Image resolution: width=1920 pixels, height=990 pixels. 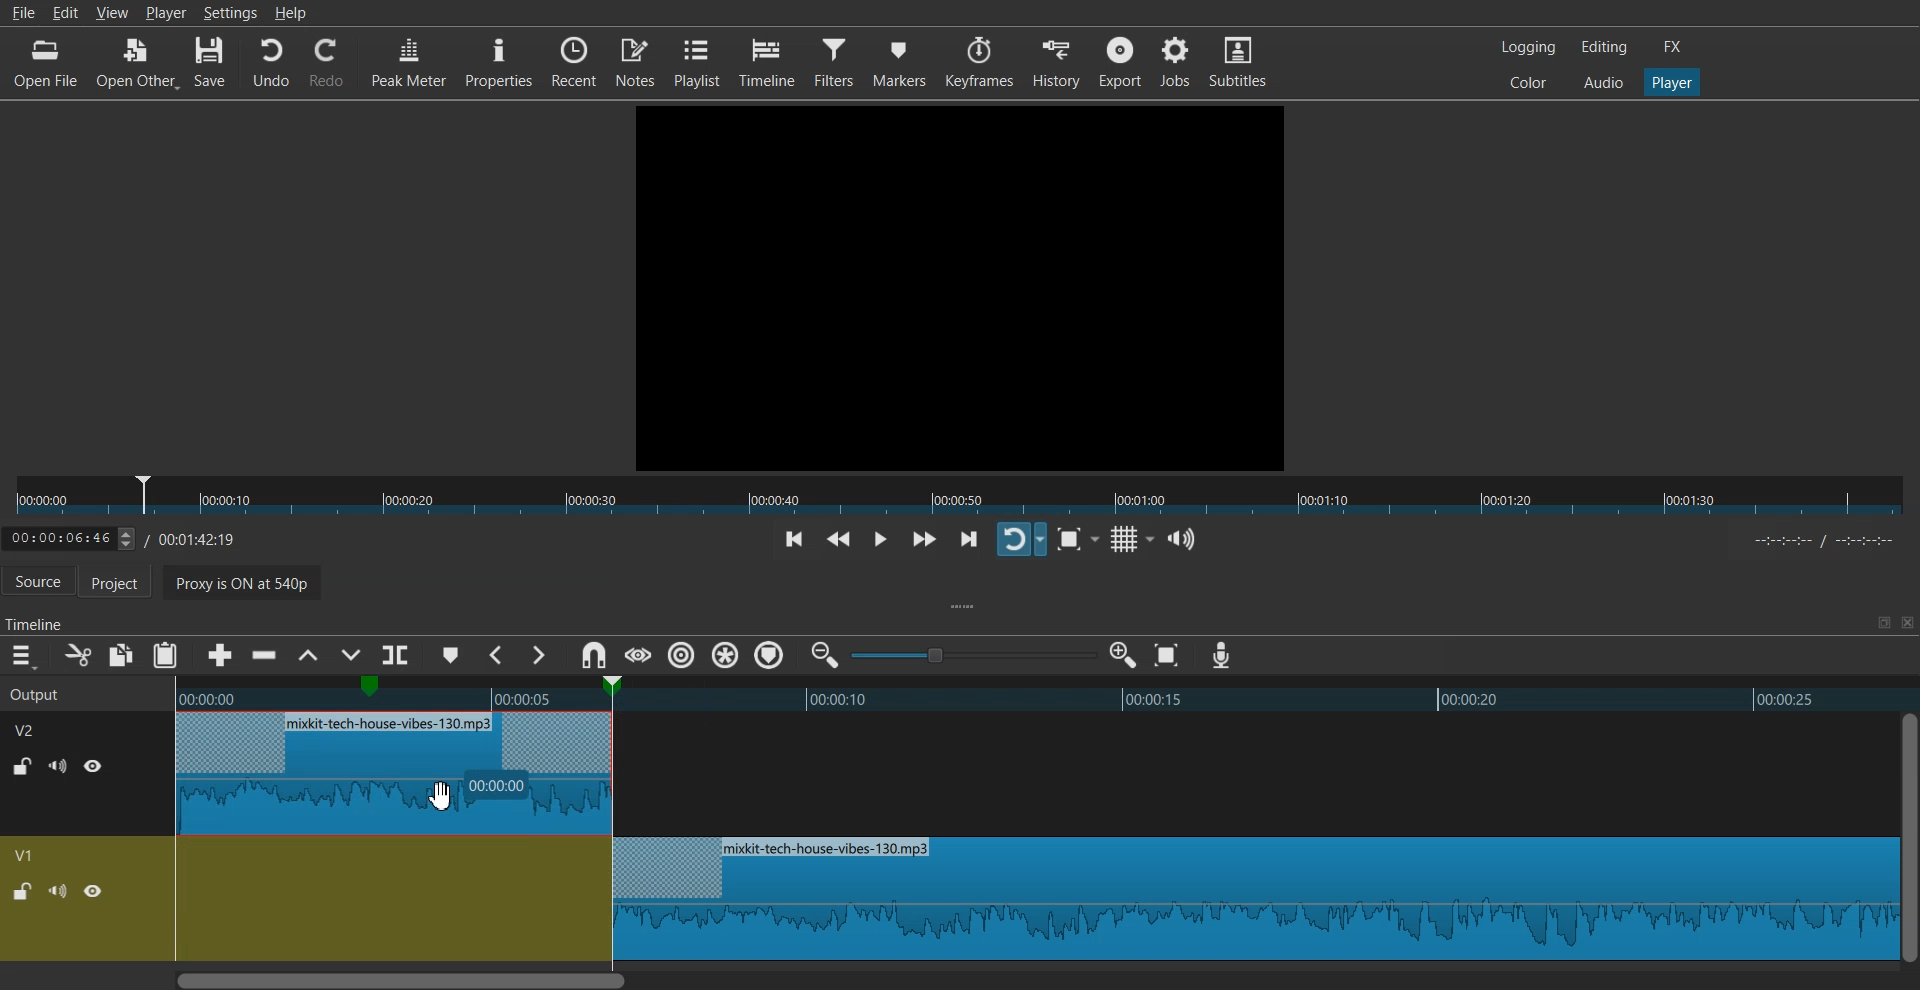 I want to click on Lock / UnLock, so click(x=24, y=766).